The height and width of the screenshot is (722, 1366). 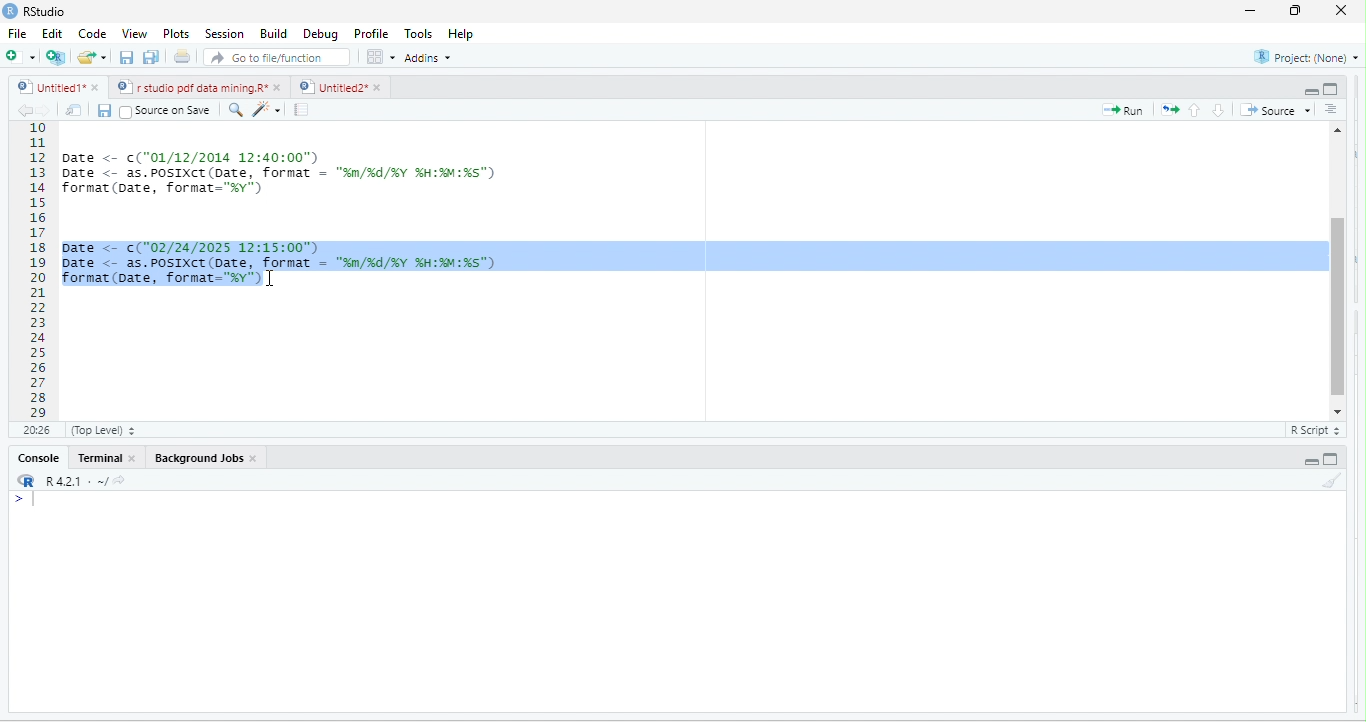 I want to click on show in new window, so click(x=76, y=110).